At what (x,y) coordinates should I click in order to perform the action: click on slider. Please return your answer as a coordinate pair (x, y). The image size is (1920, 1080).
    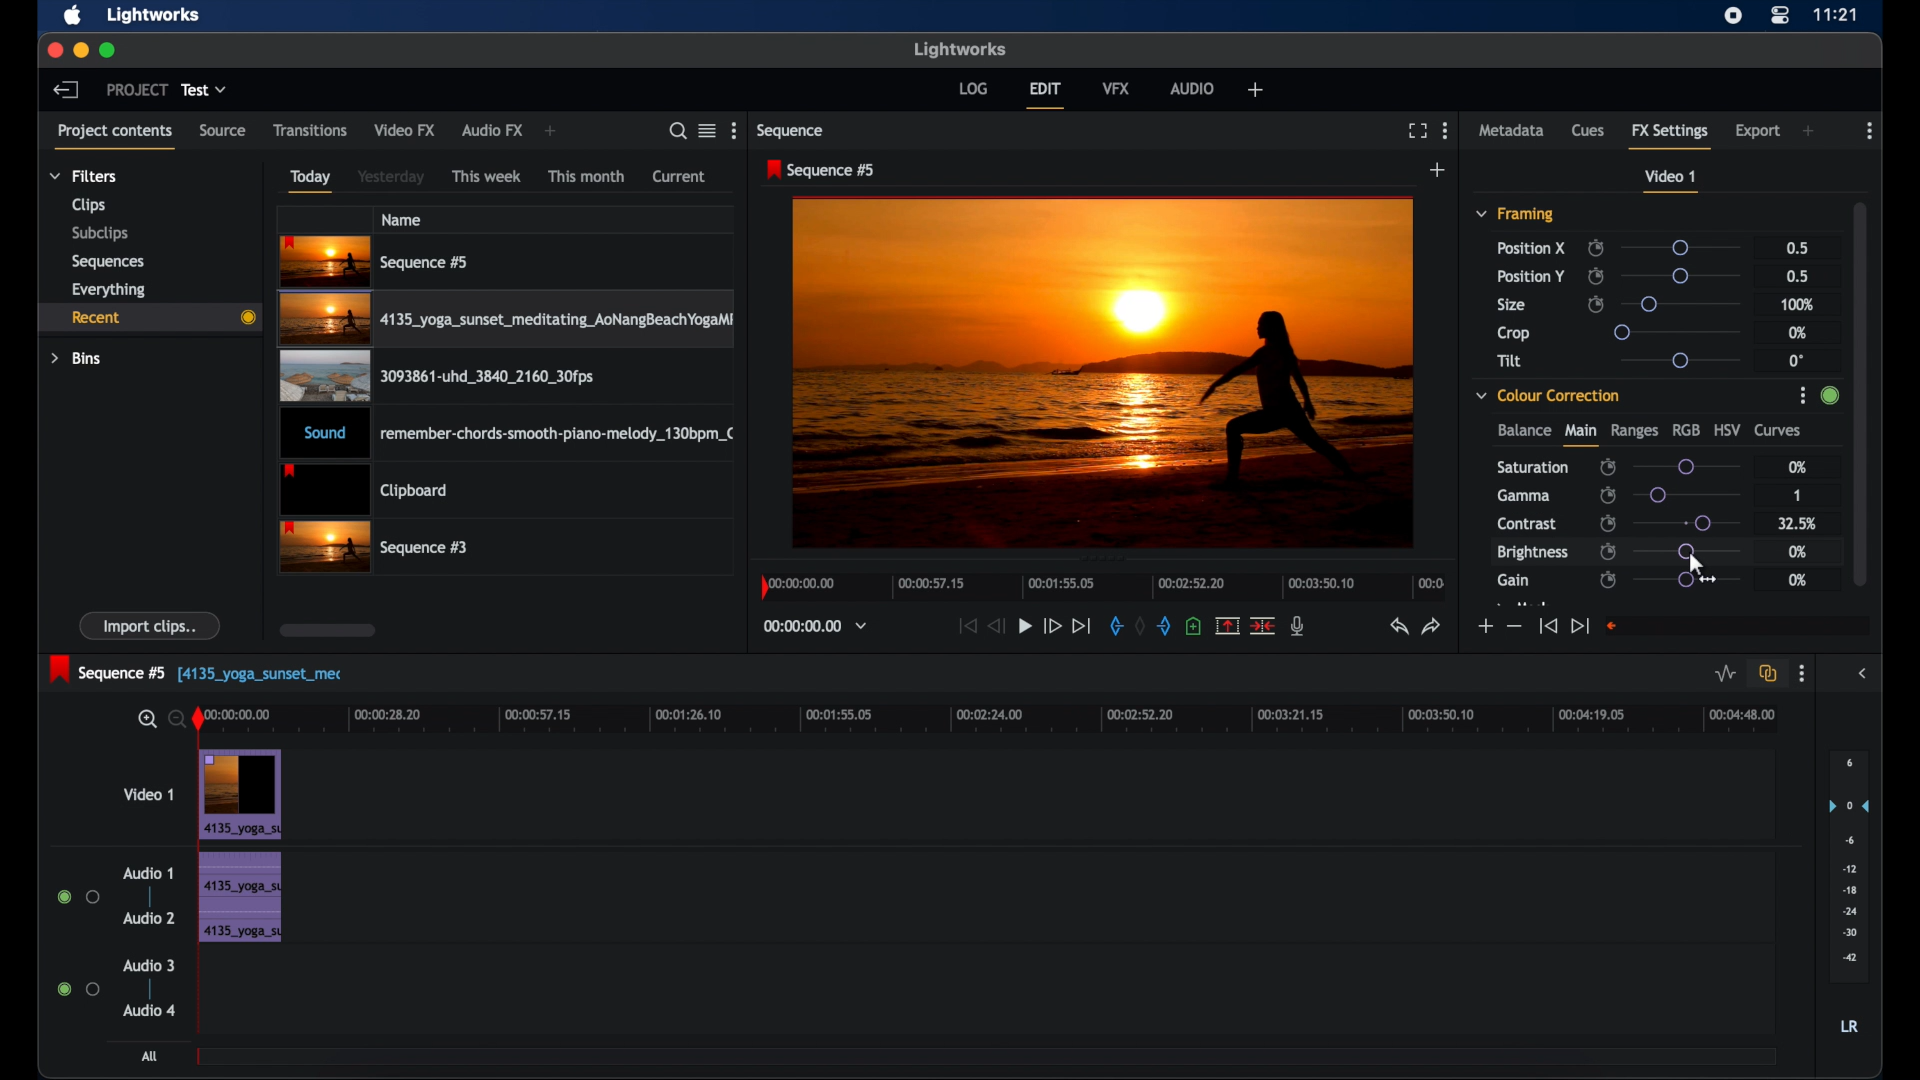
    Looking at the image, I should click on (1687, 524).